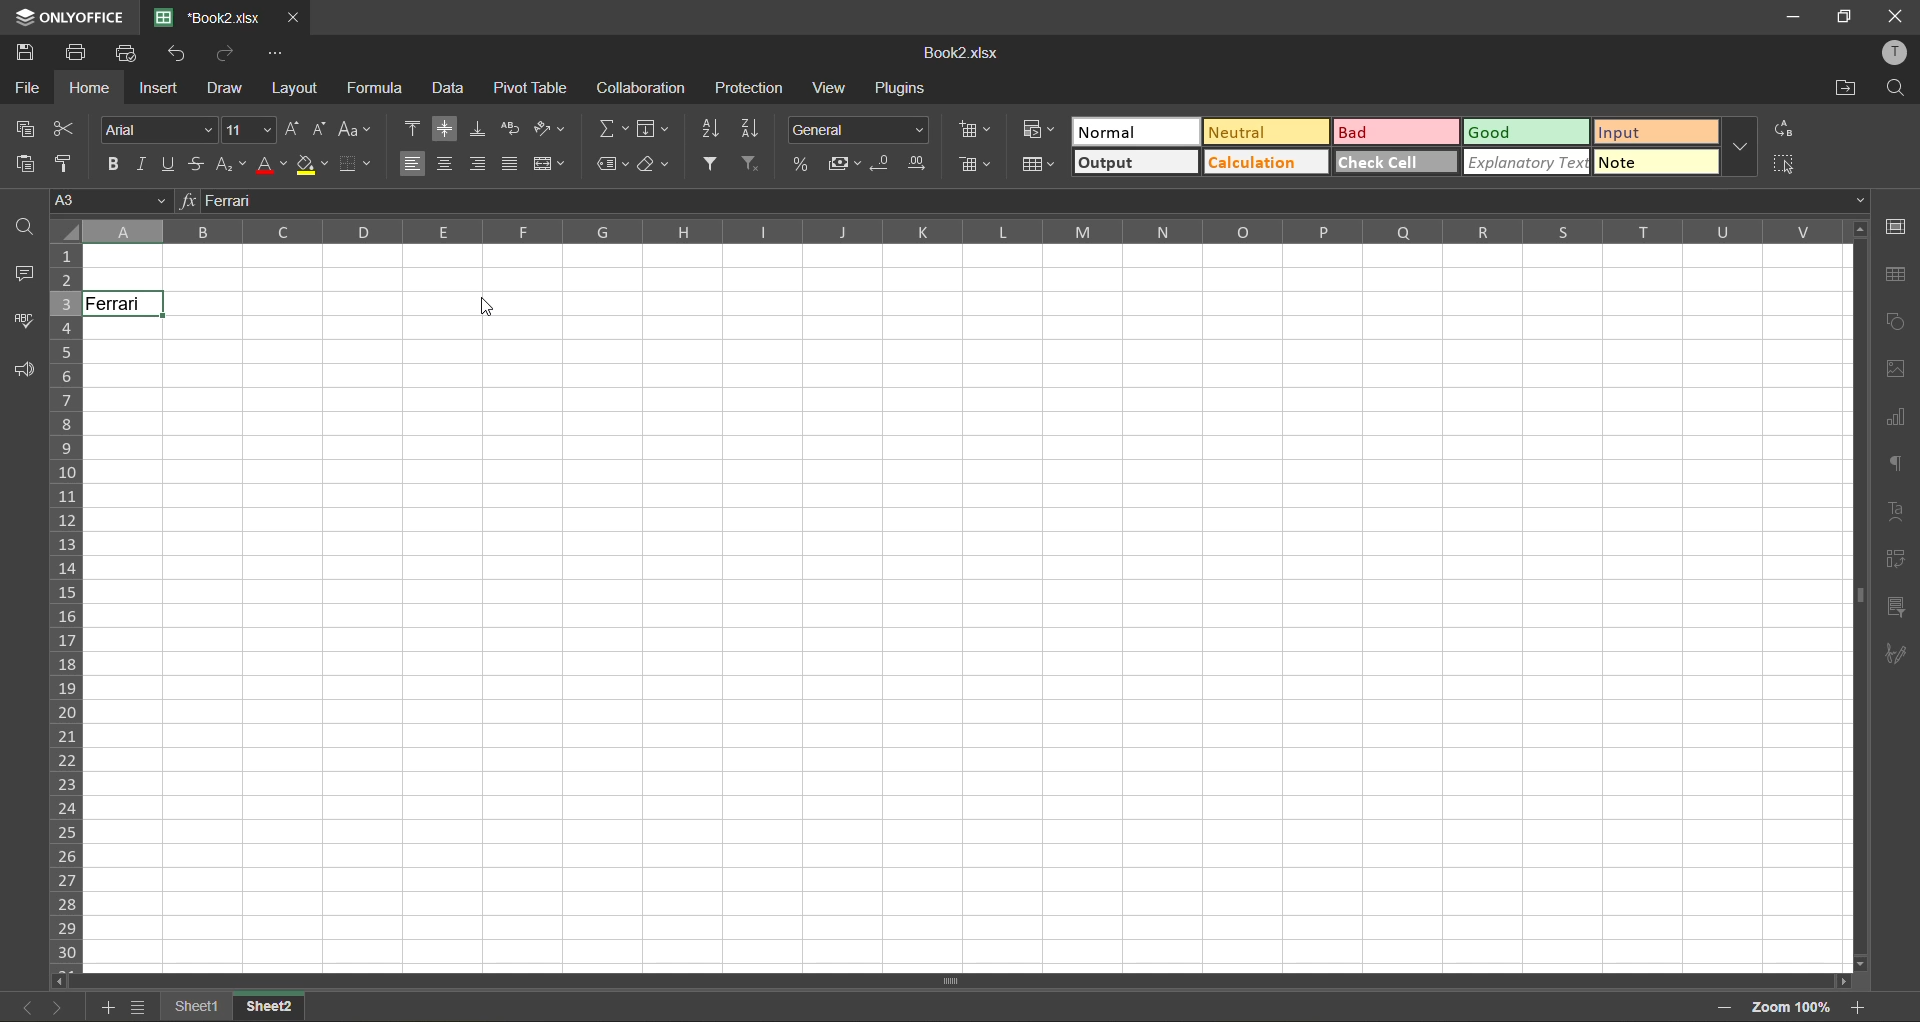 Image resolution: width=1920 pixels, height=1022 pixels. I want to click on insert cells, so click(973, 133).